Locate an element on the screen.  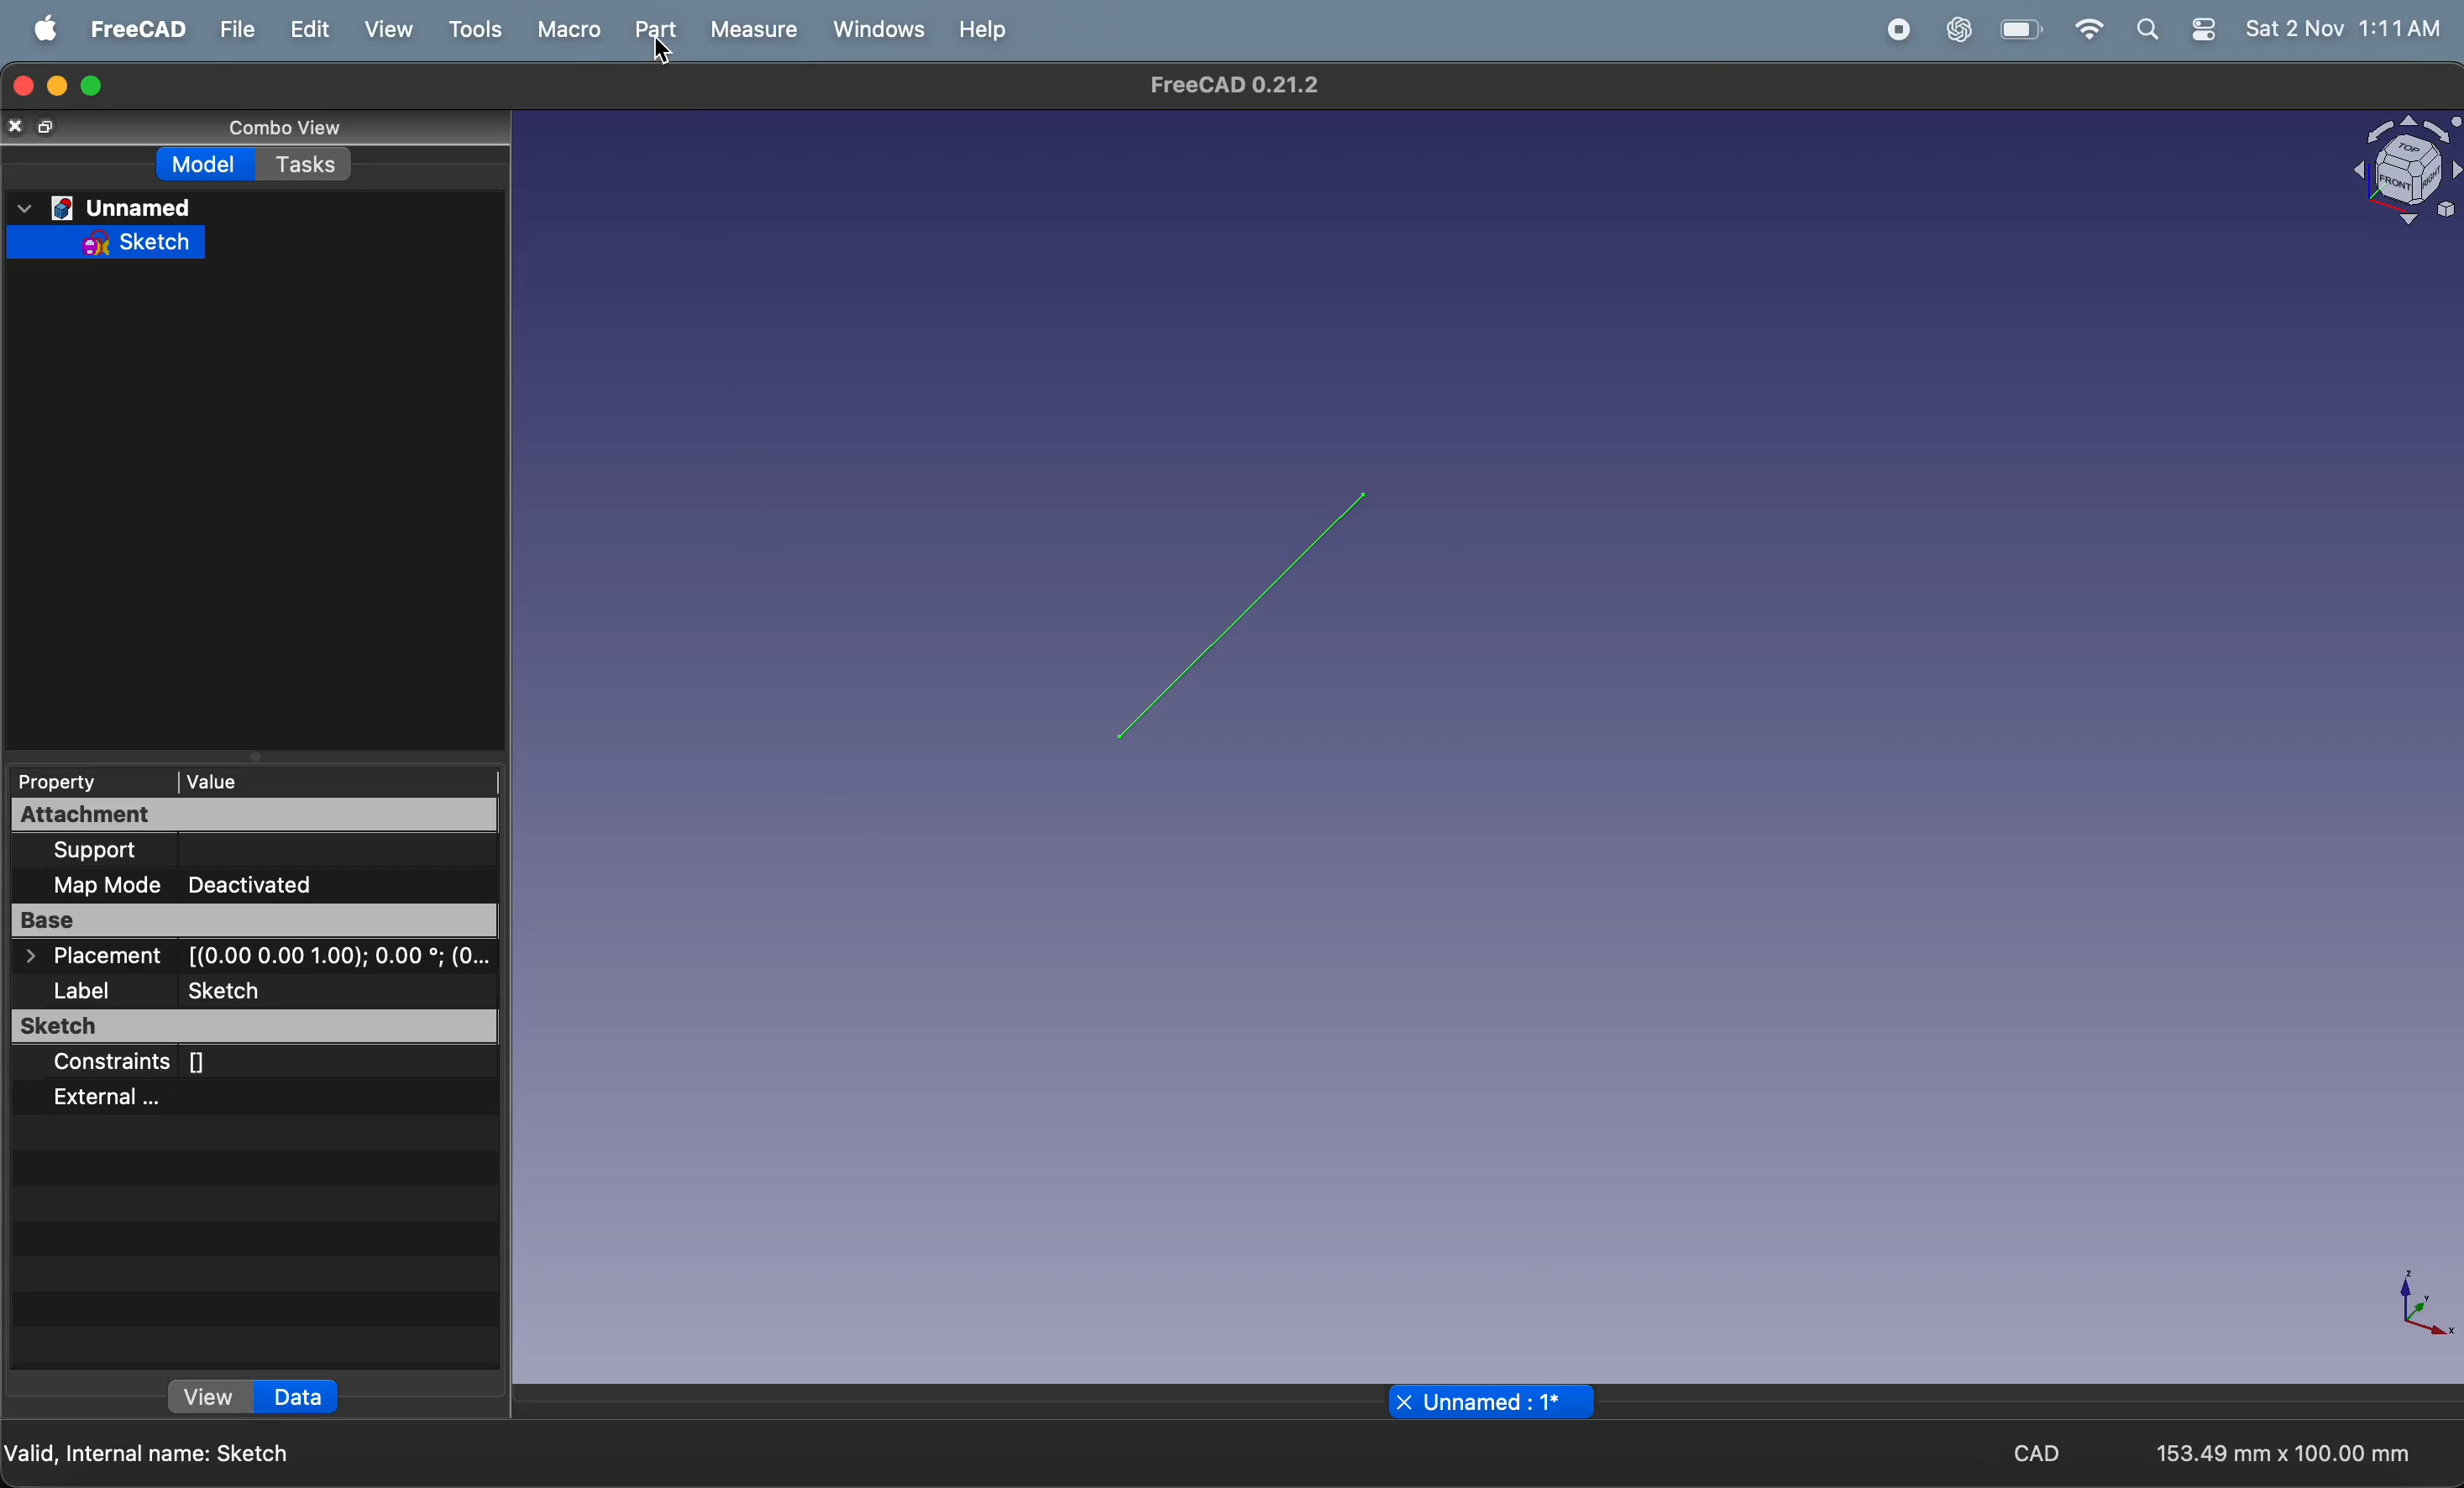
closing window is located at coordinates (21, 87).